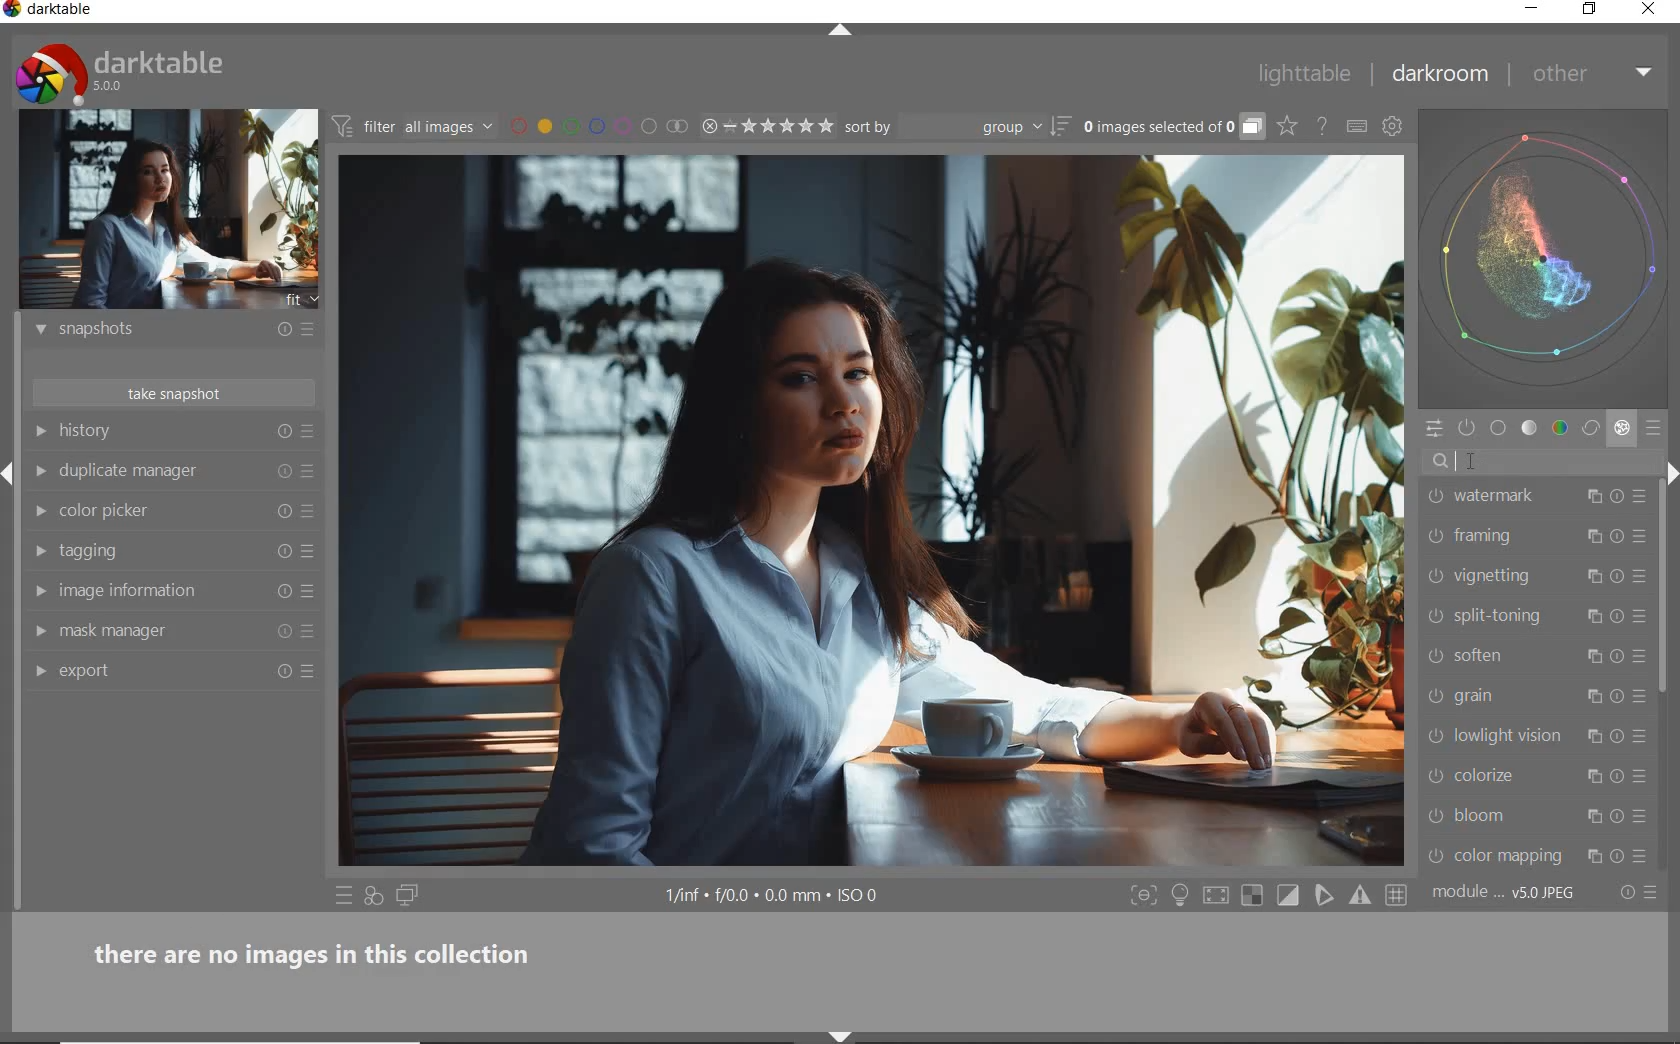 The image size is (1680, 1044). Describe the element at coordinates (50, 11) in the screenshot. I see `system name` at that location.